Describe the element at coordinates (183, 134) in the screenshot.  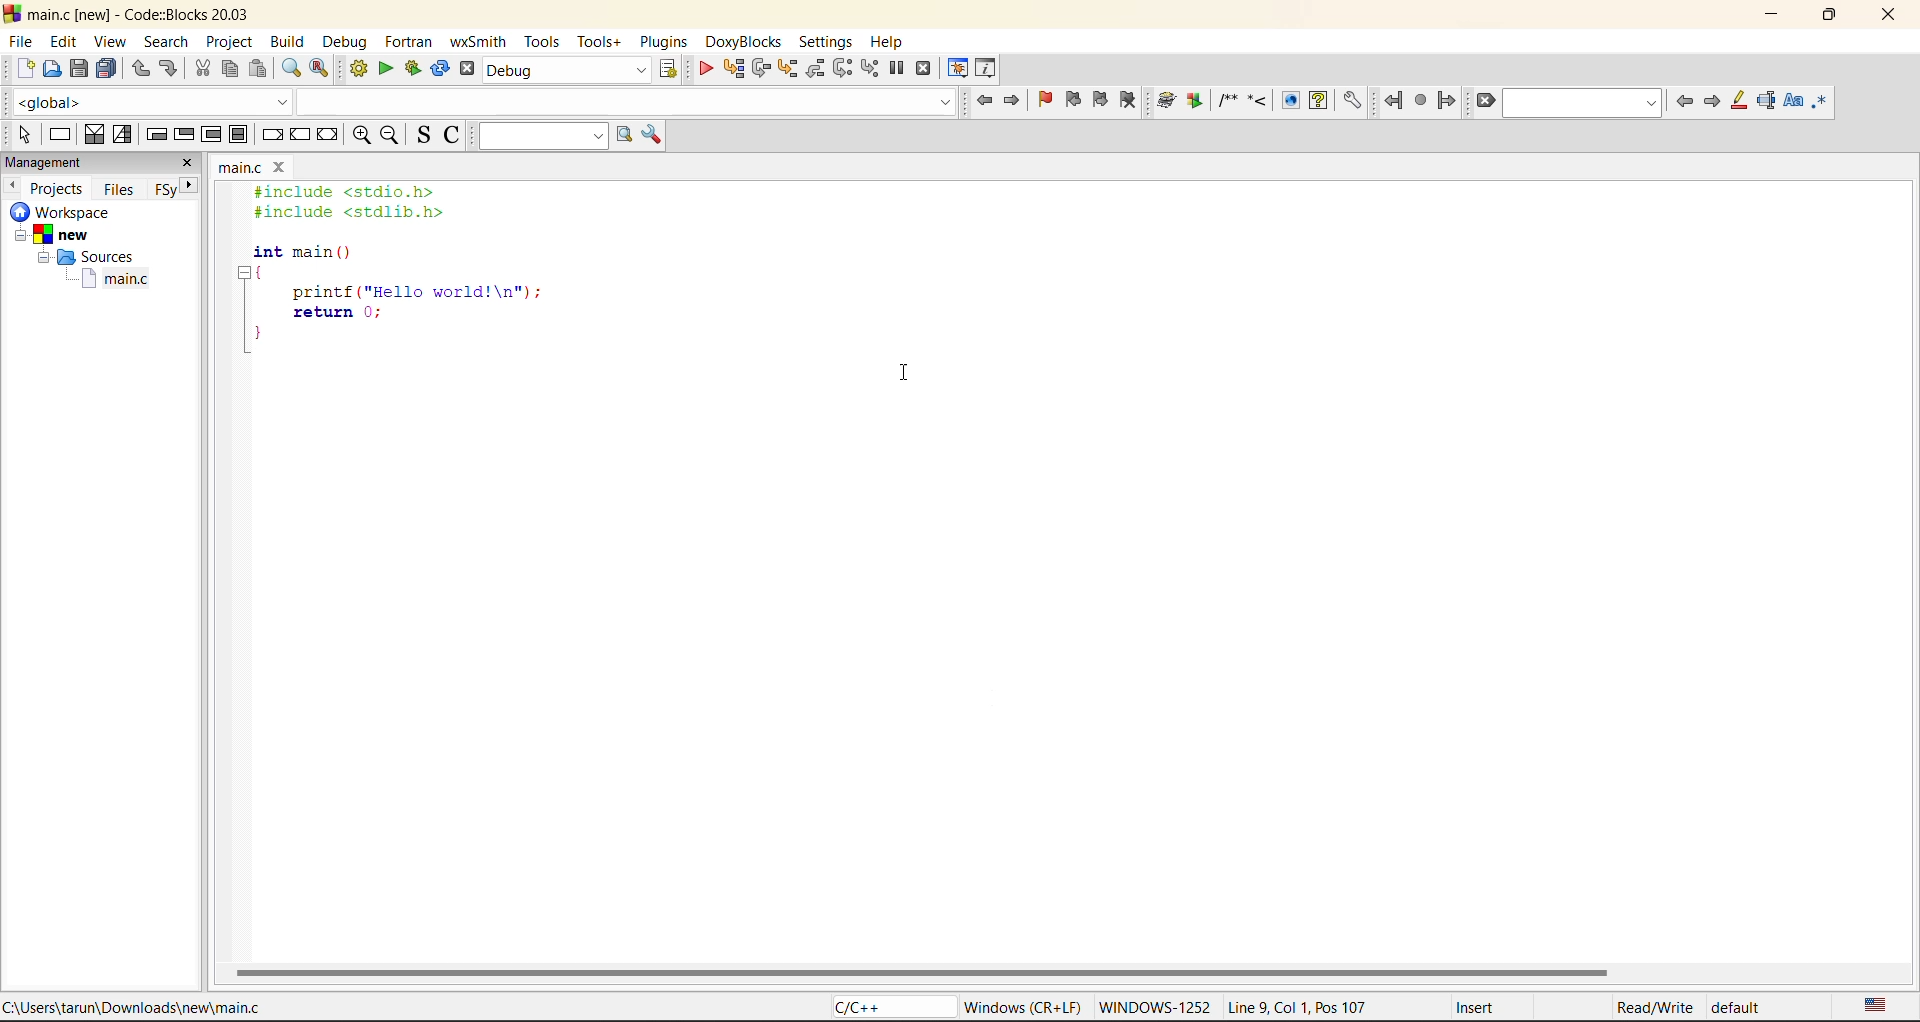
I see `exit condition loop` at that location.